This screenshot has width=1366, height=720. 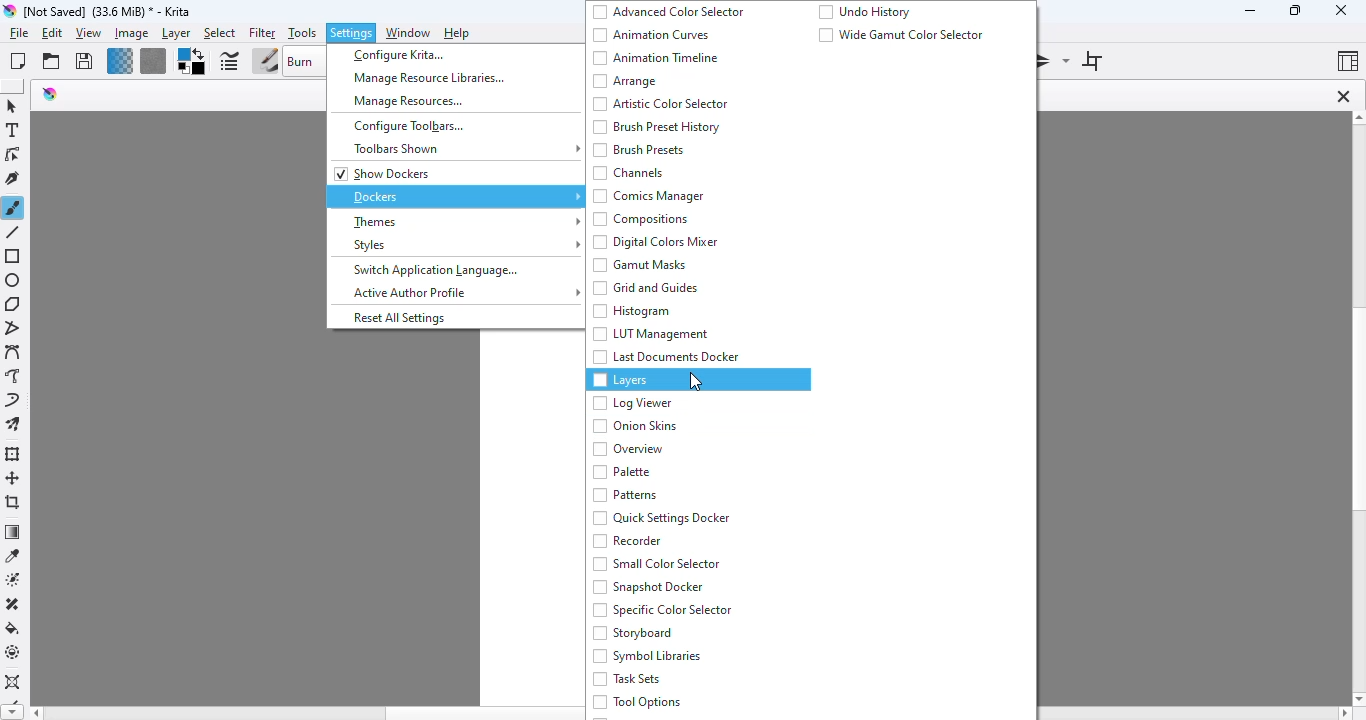 What do you see at coordinates (901, 34) in the screenshot?
I see `wide gamut color selector` at bounding box center [901, 34].